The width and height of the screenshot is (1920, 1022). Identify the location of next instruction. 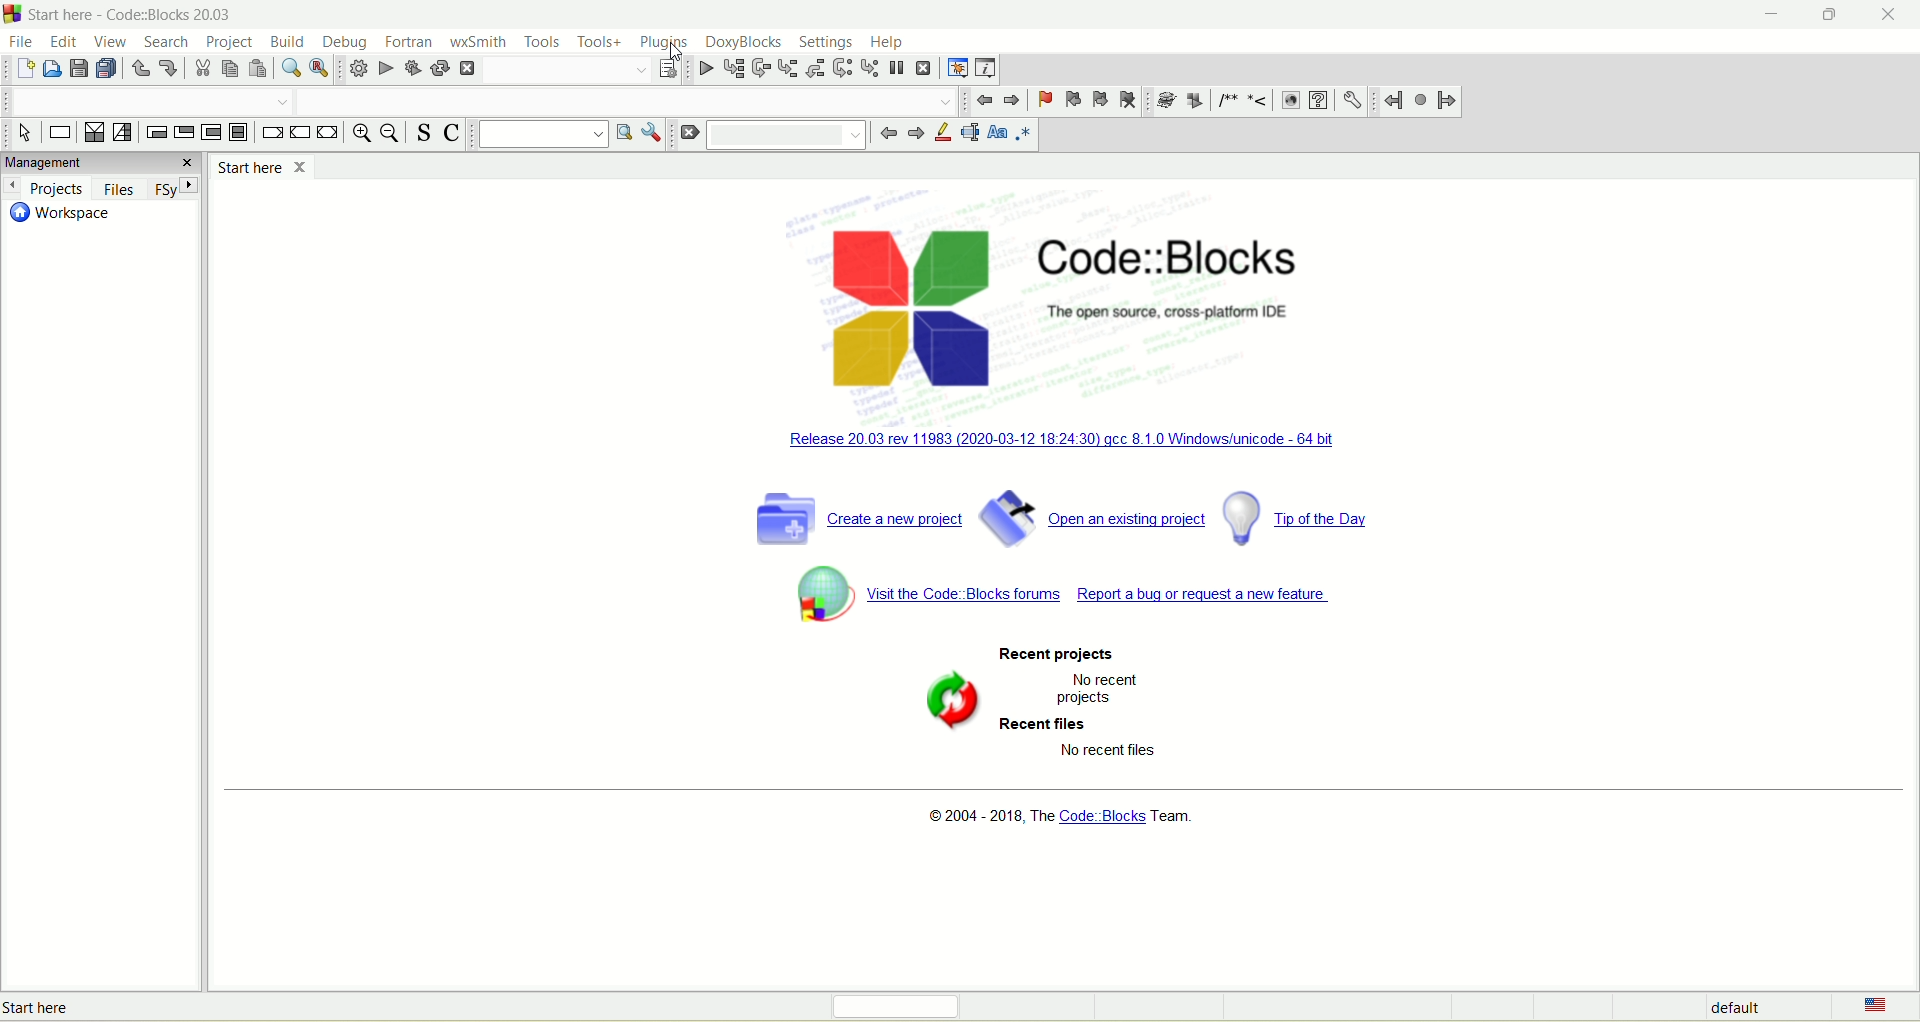
(843, 69).